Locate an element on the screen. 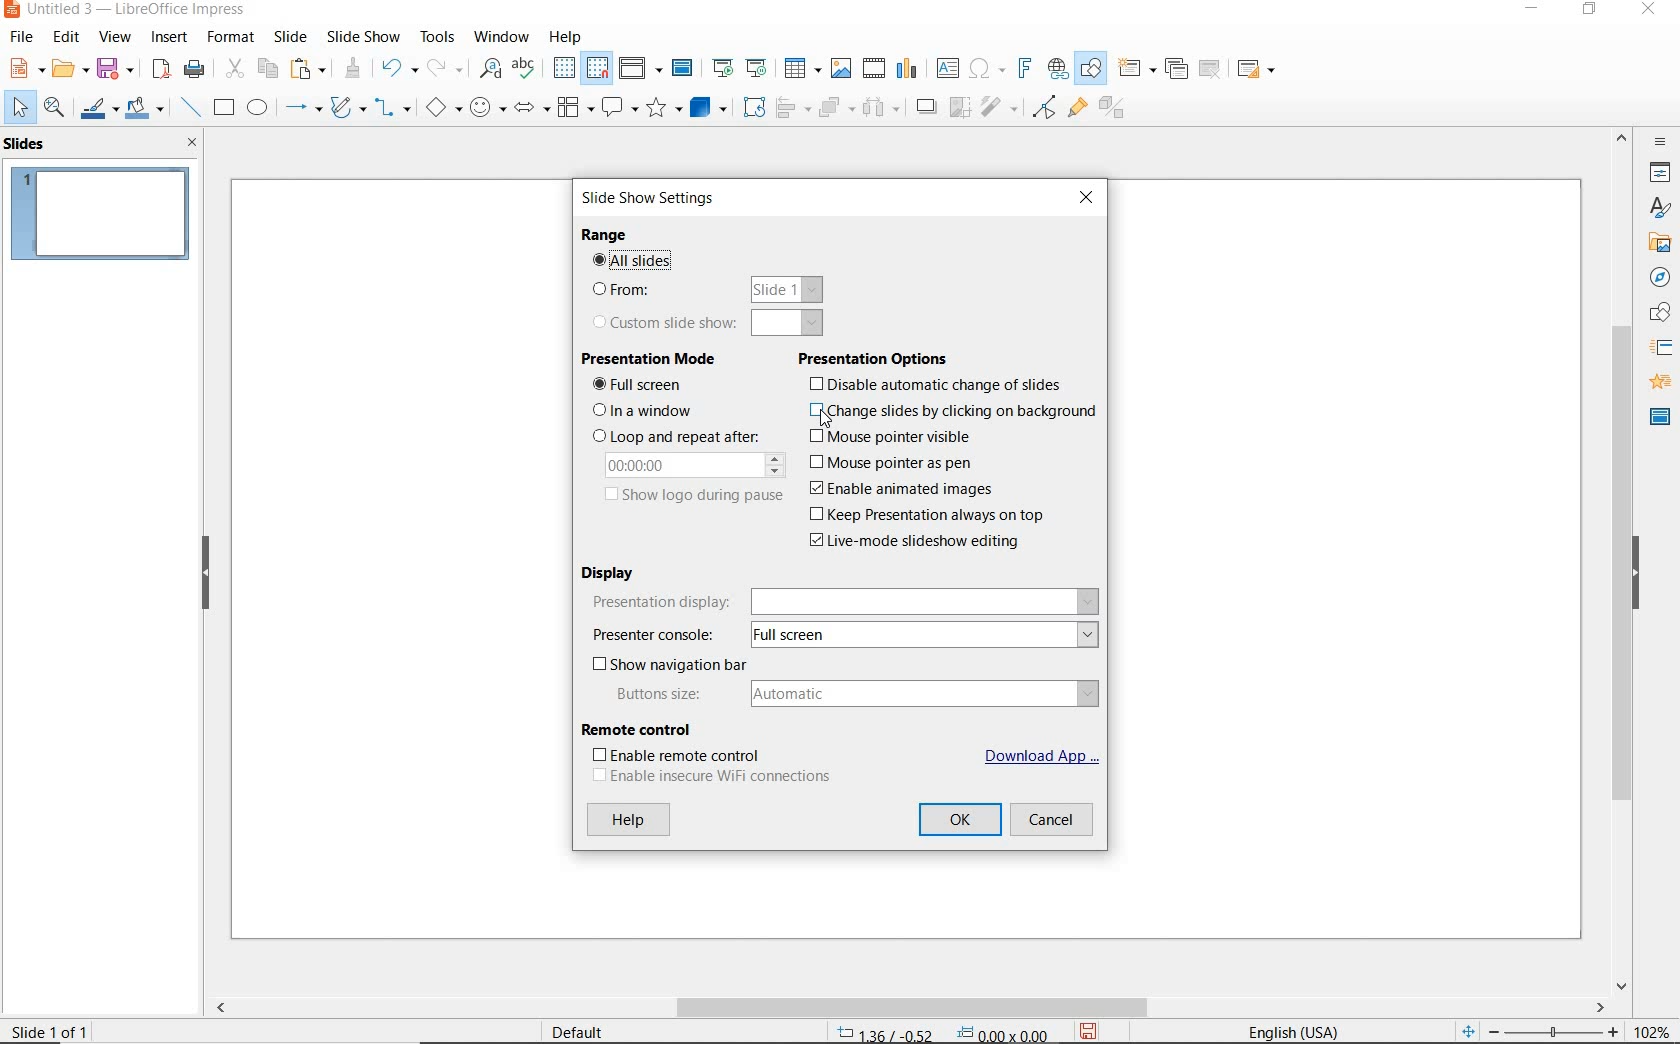 Image resolution: width=1680 pixels, height=1044 pixels. TOGGLE POINT EDIT MODE is located at coordinates (1046, 105).